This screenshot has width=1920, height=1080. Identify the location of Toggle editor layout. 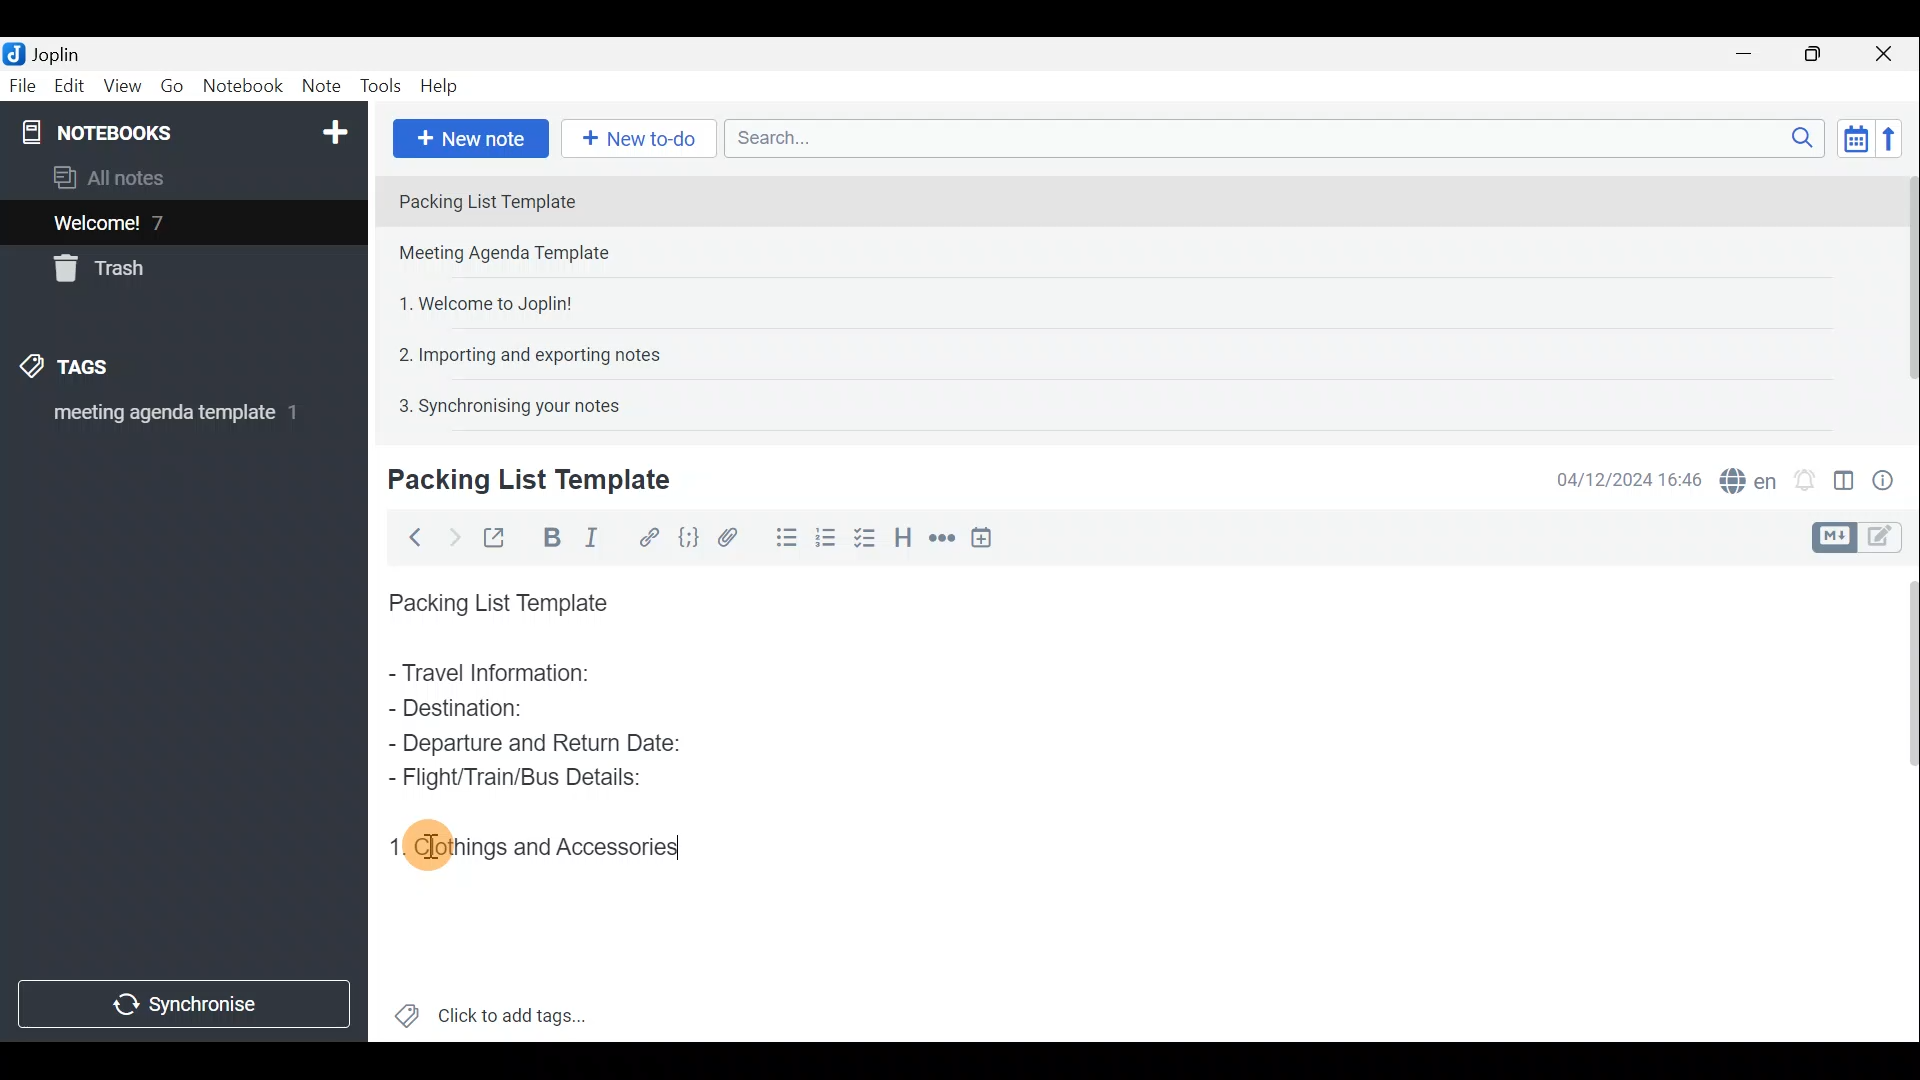
(1843, 474).